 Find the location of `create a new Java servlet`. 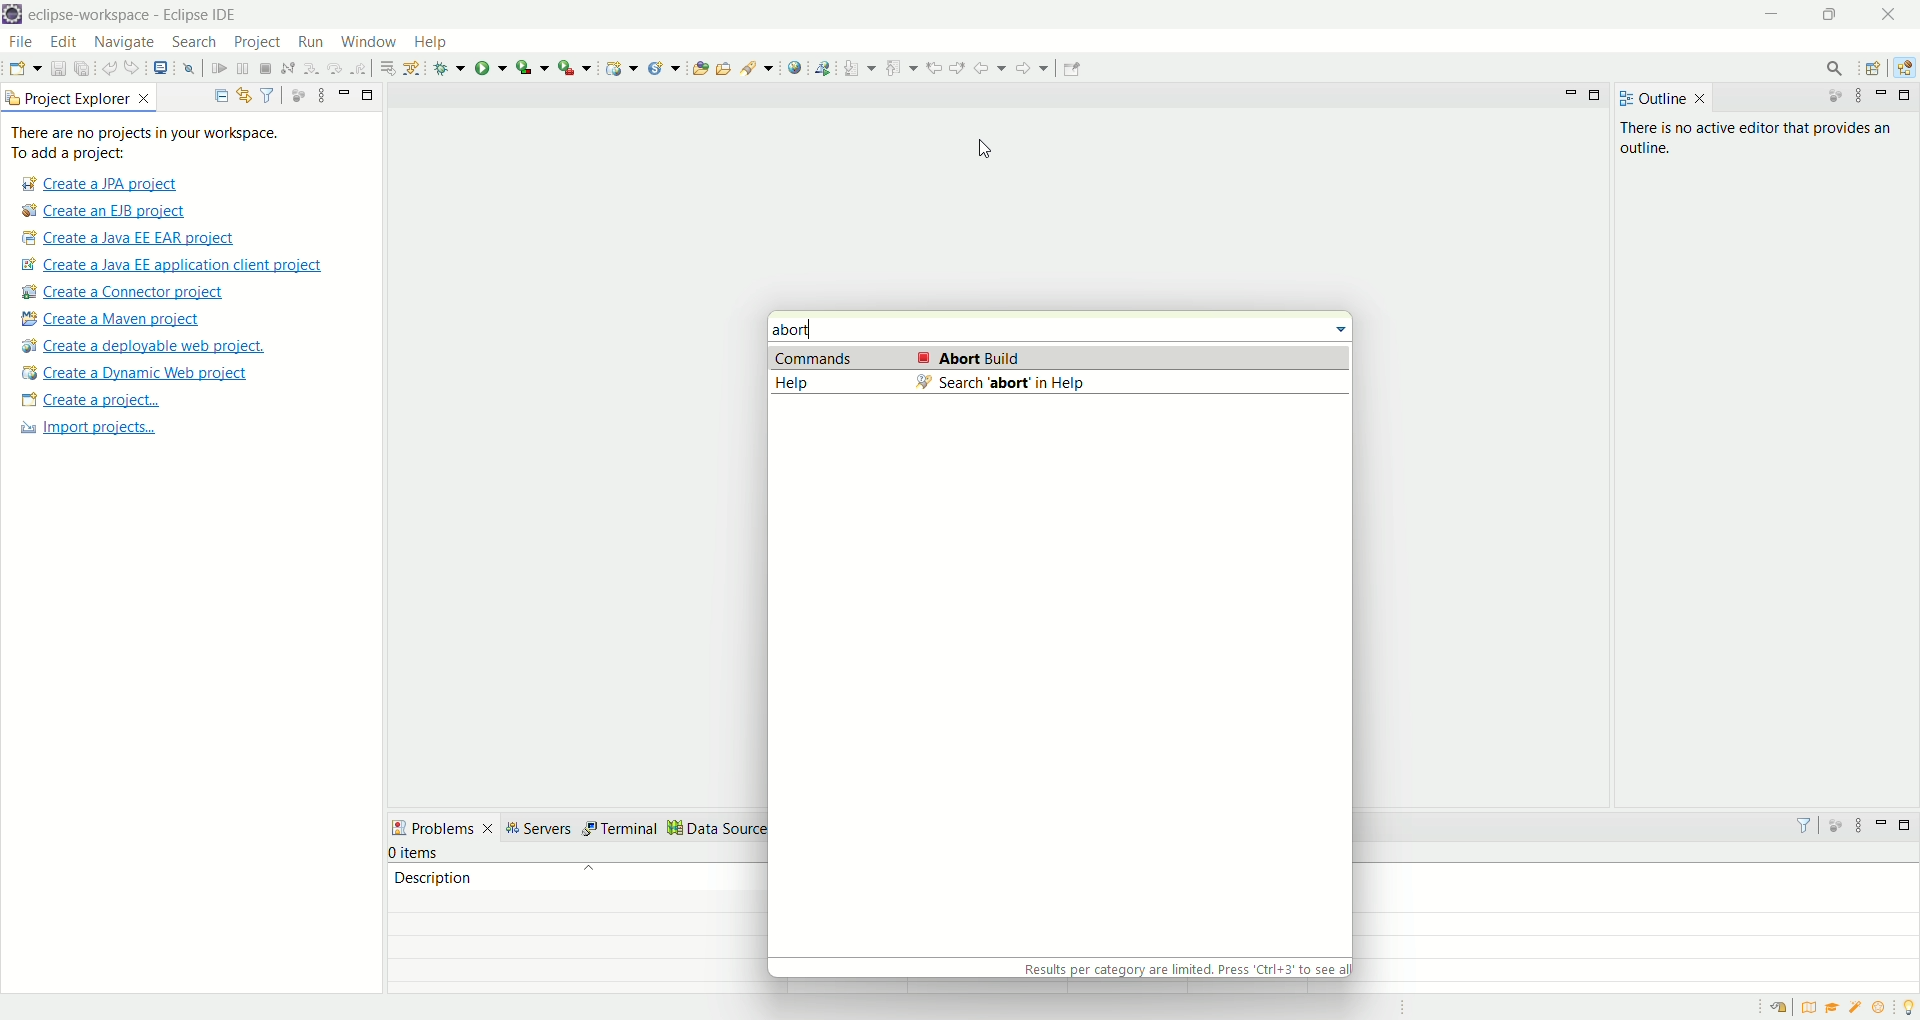

create a new Java servlet is located at coordinates (664, 70).